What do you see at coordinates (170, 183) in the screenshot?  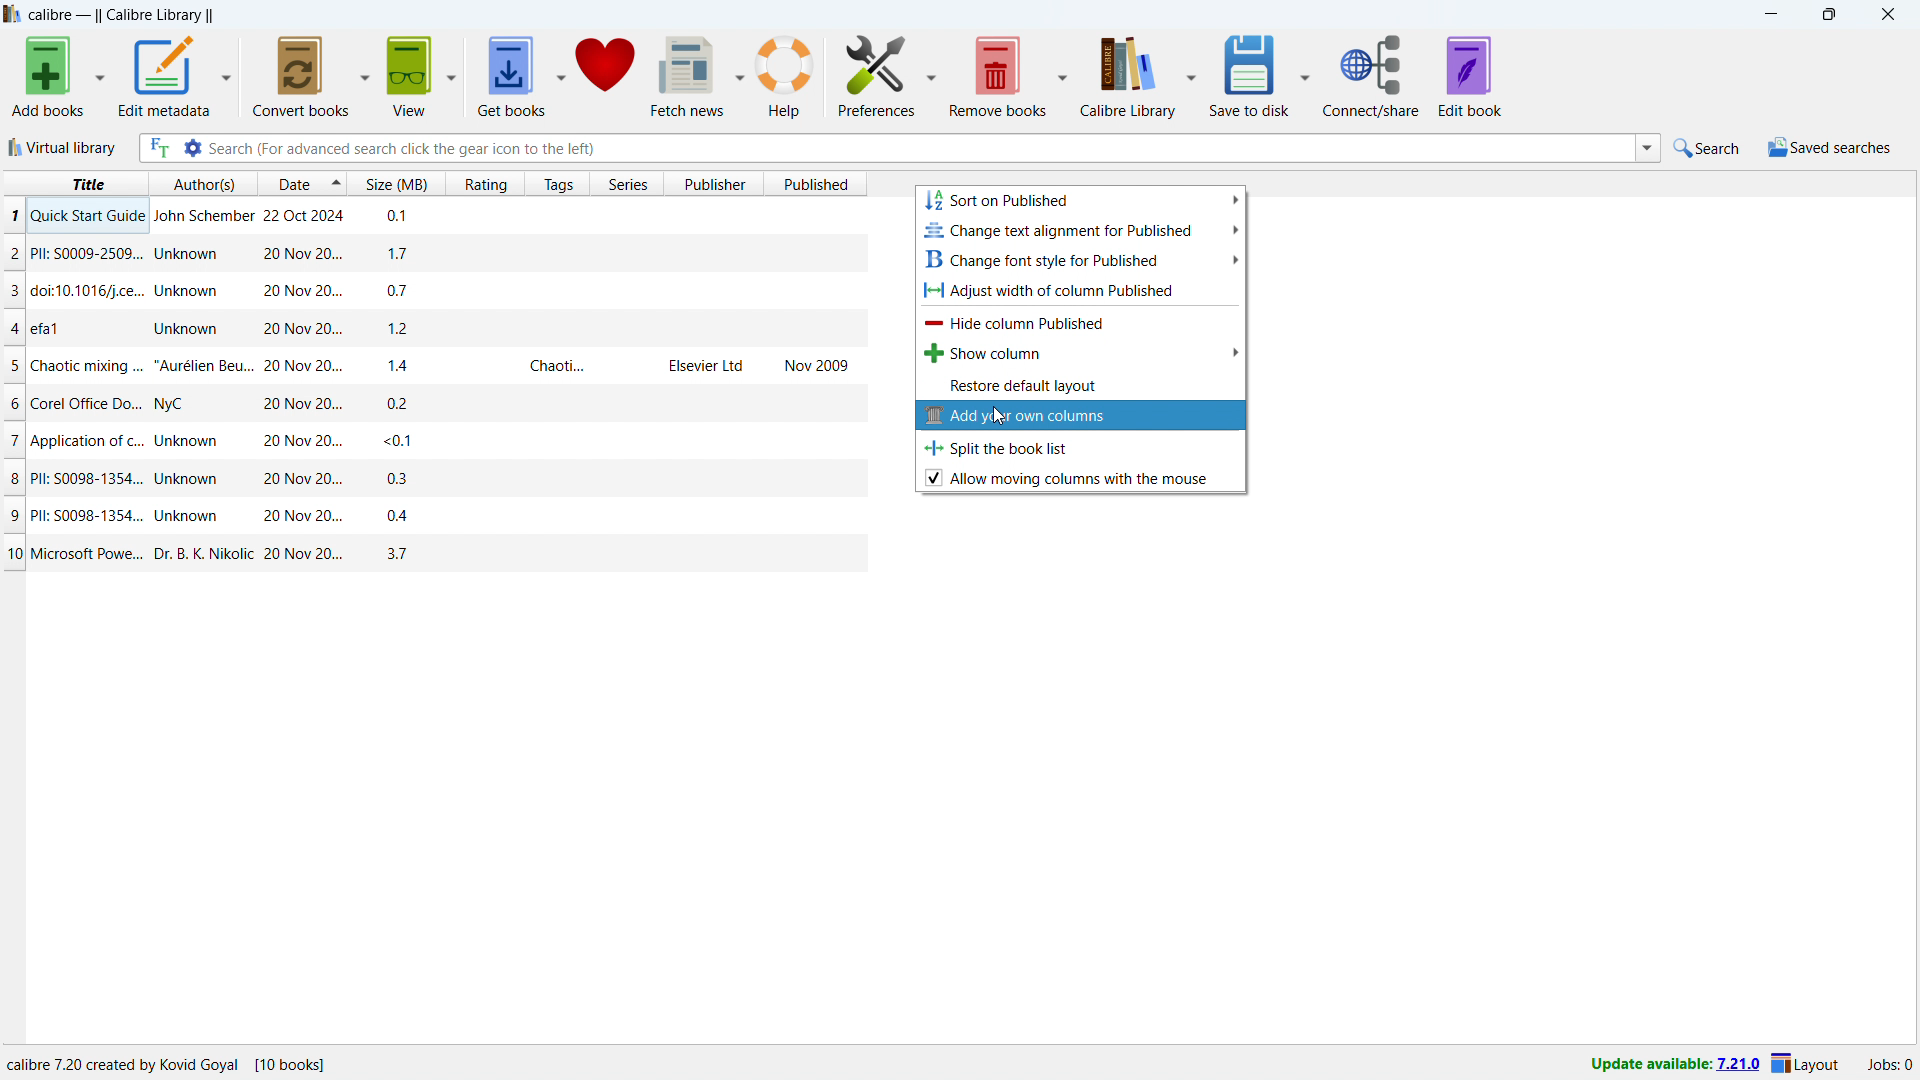 I see `title author date` at bounding box center [170, 183].